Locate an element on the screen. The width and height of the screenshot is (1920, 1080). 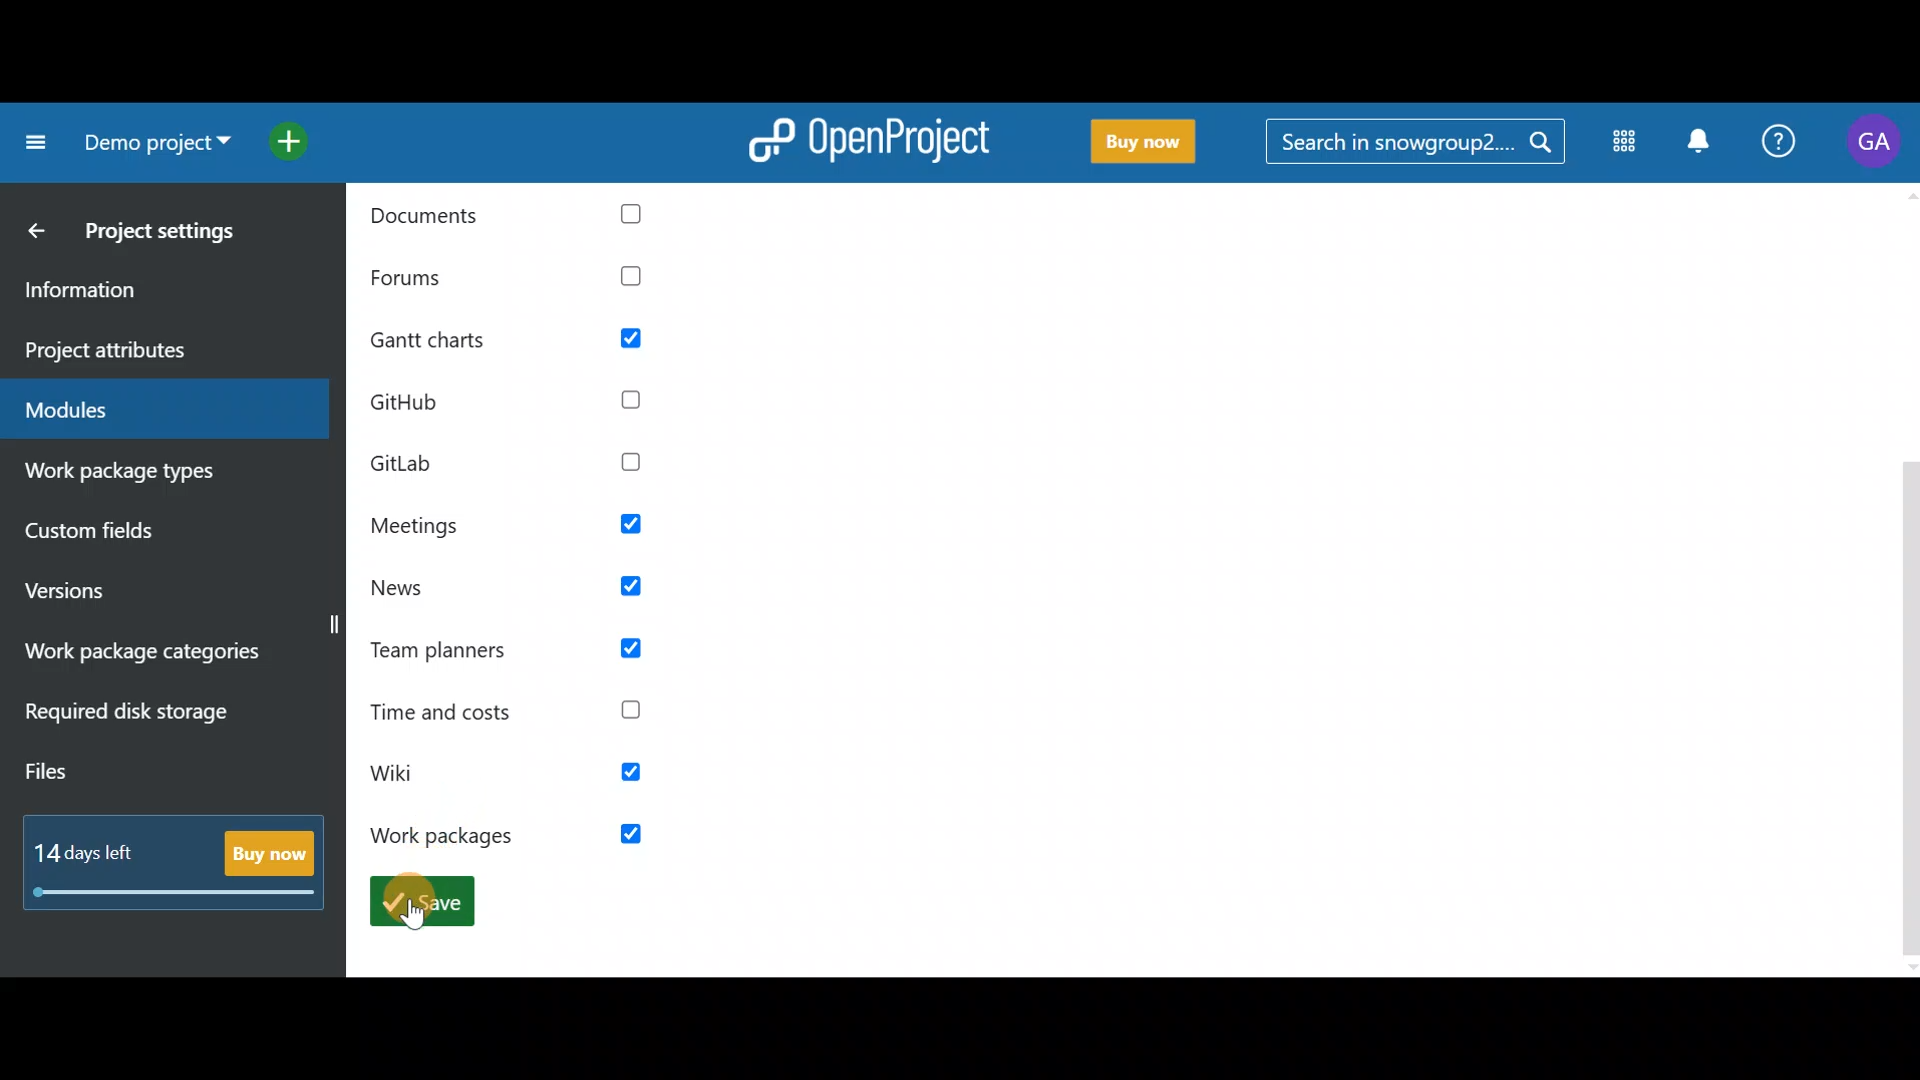
Information is located at coordinates (149, 293).